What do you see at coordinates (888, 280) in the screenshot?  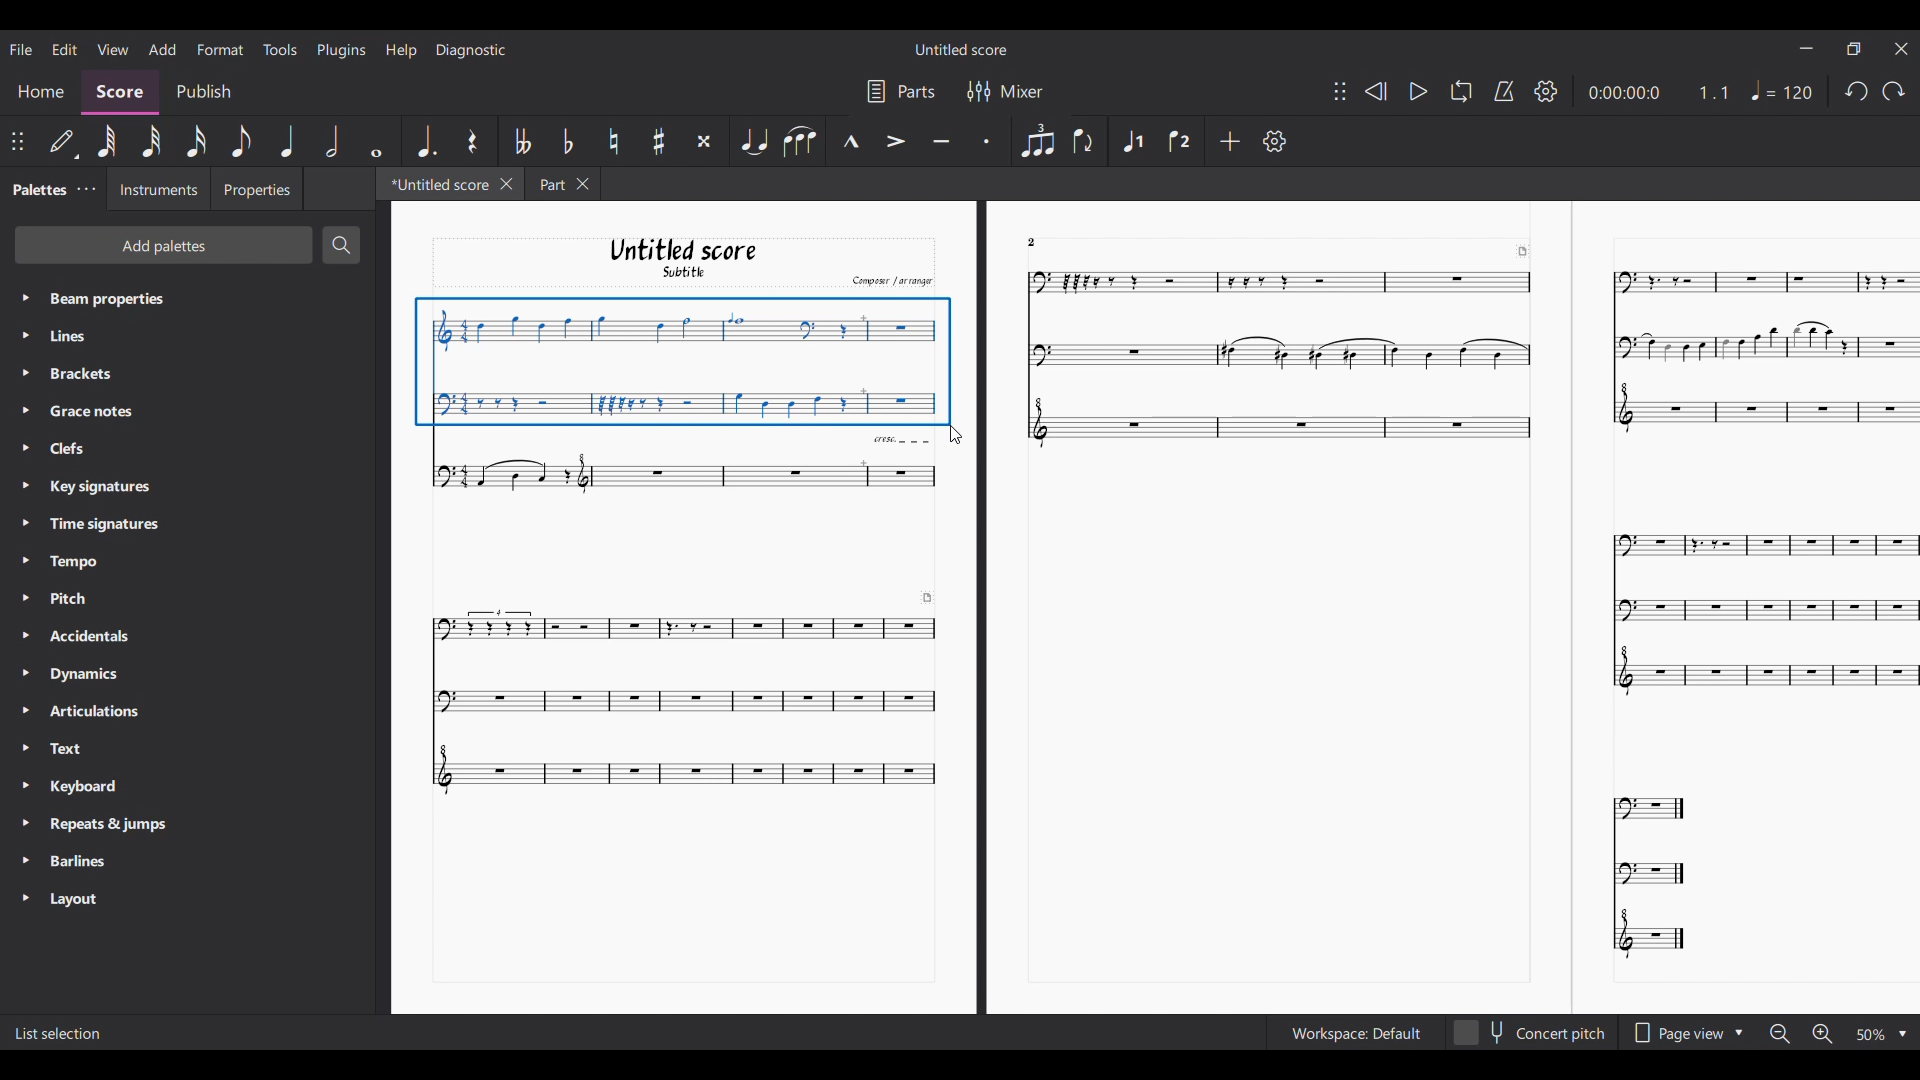 I see `Comput arrange` at bounding box center [888, 280].